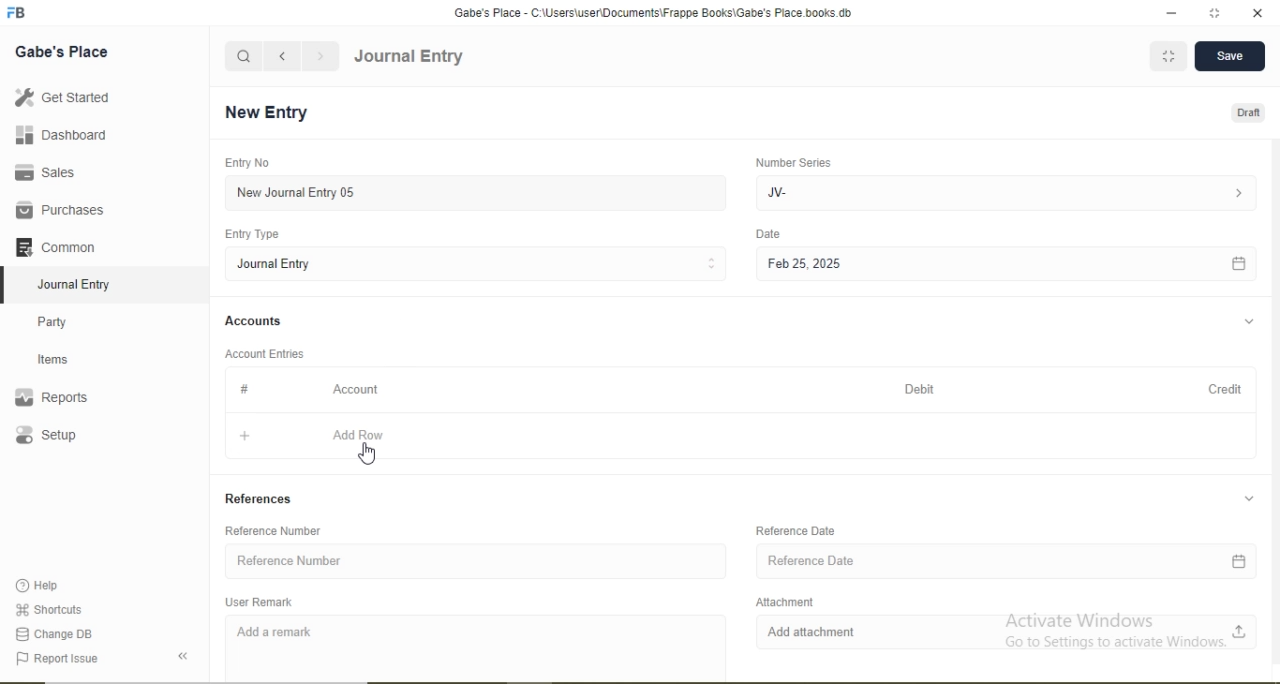  I want to click on navigate forward, so click(322, 56).